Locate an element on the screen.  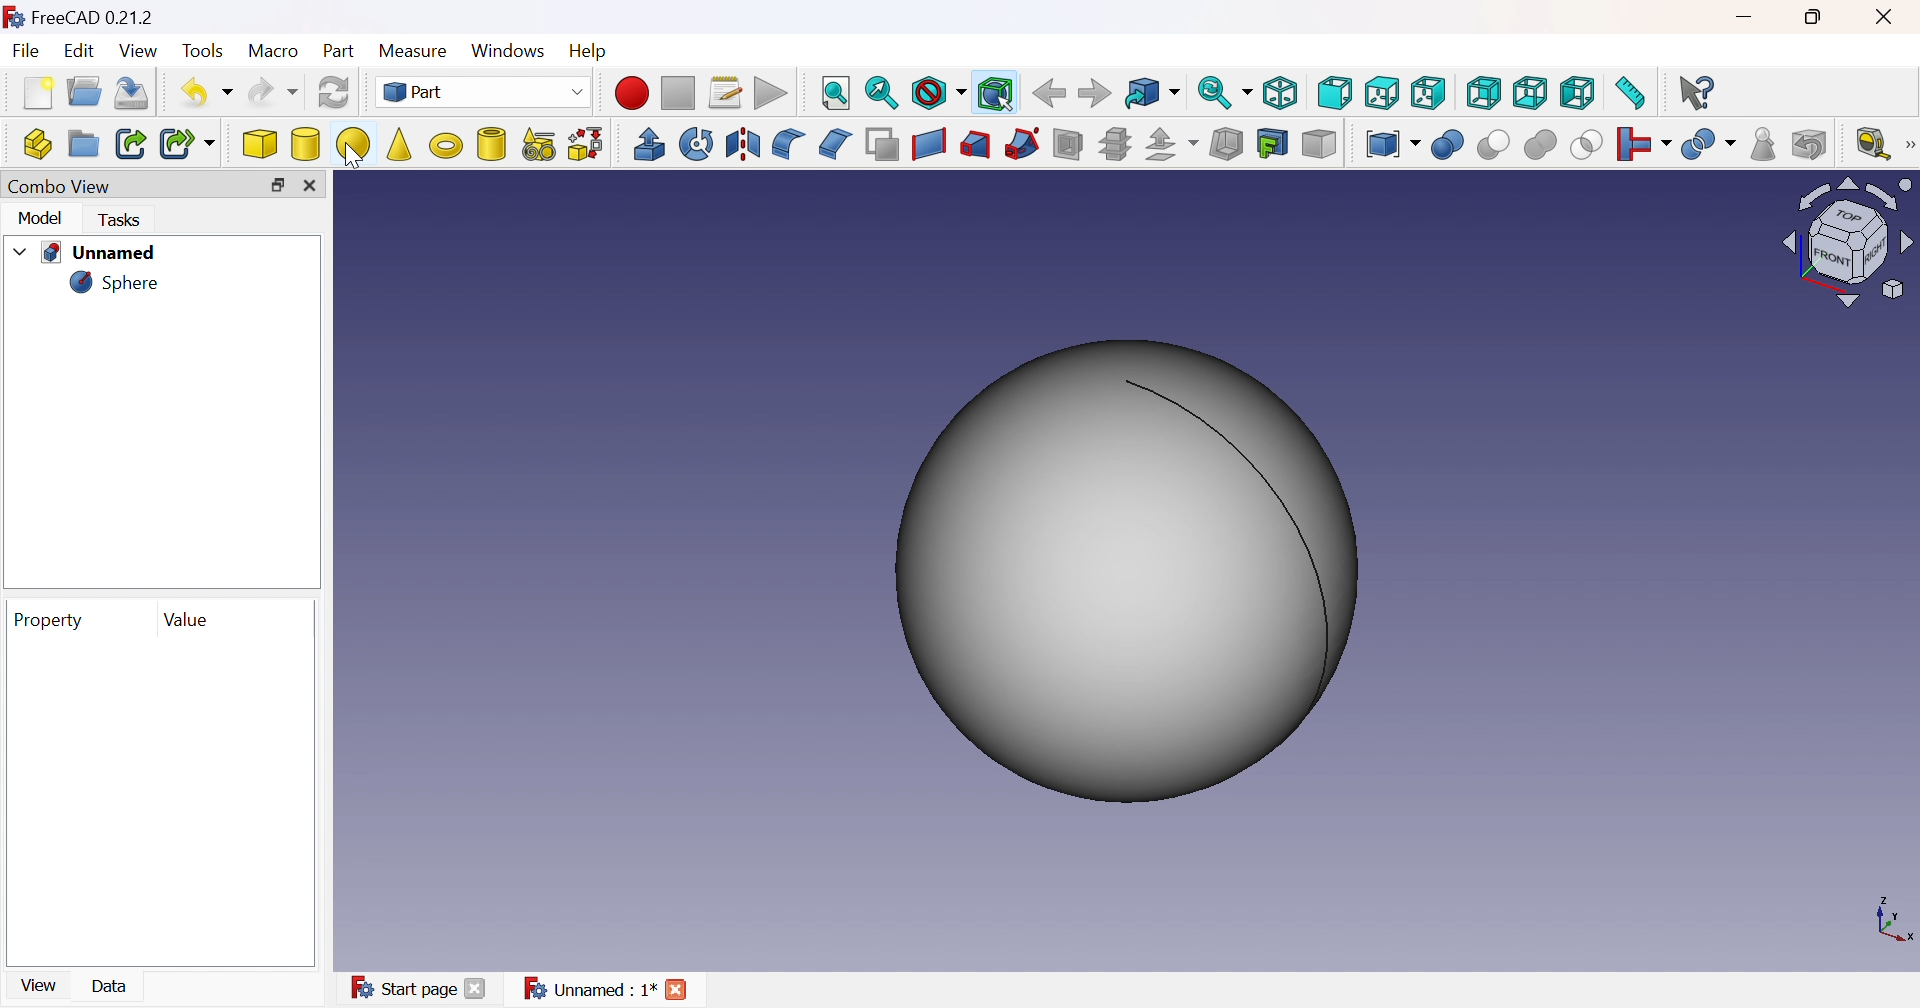
Create ruled surface is located at coordinates (928, 144).